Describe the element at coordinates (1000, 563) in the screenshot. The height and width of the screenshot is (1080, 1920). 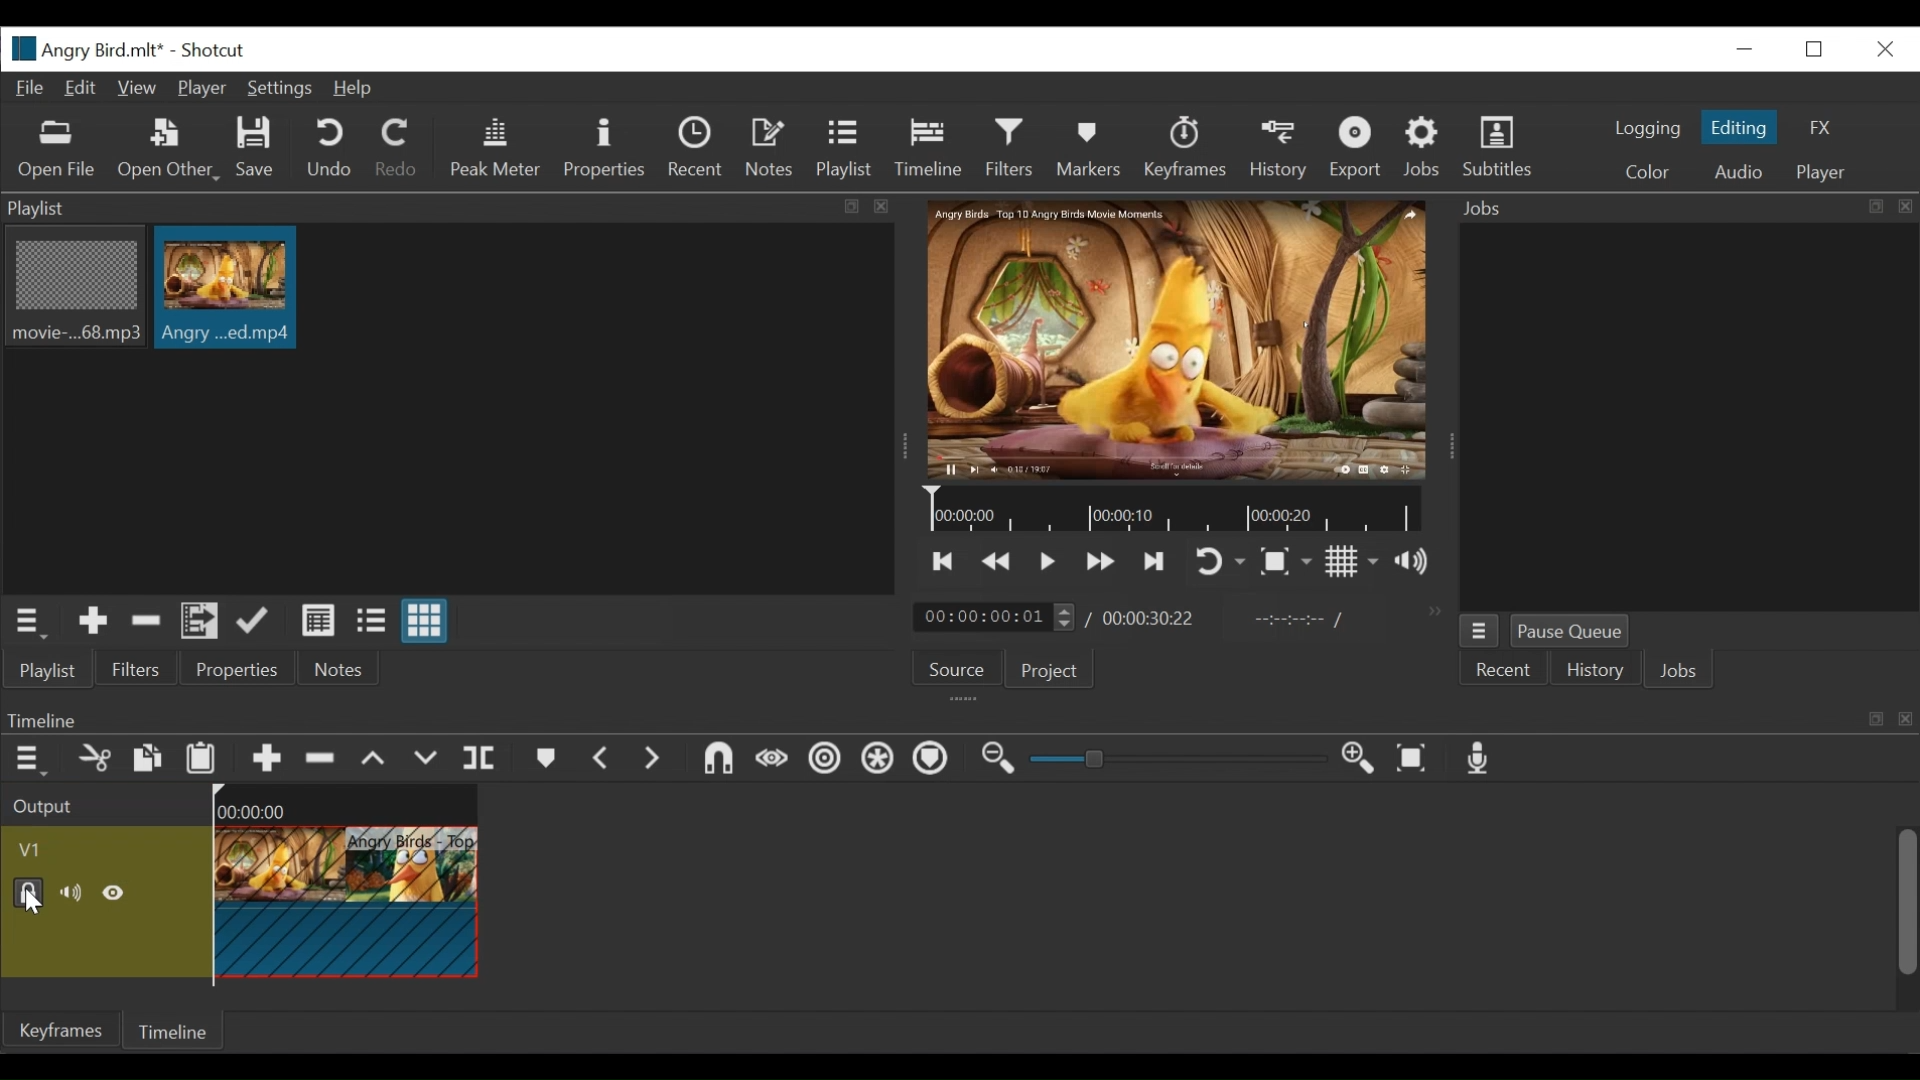
I see `Play quickly backward` at that location.